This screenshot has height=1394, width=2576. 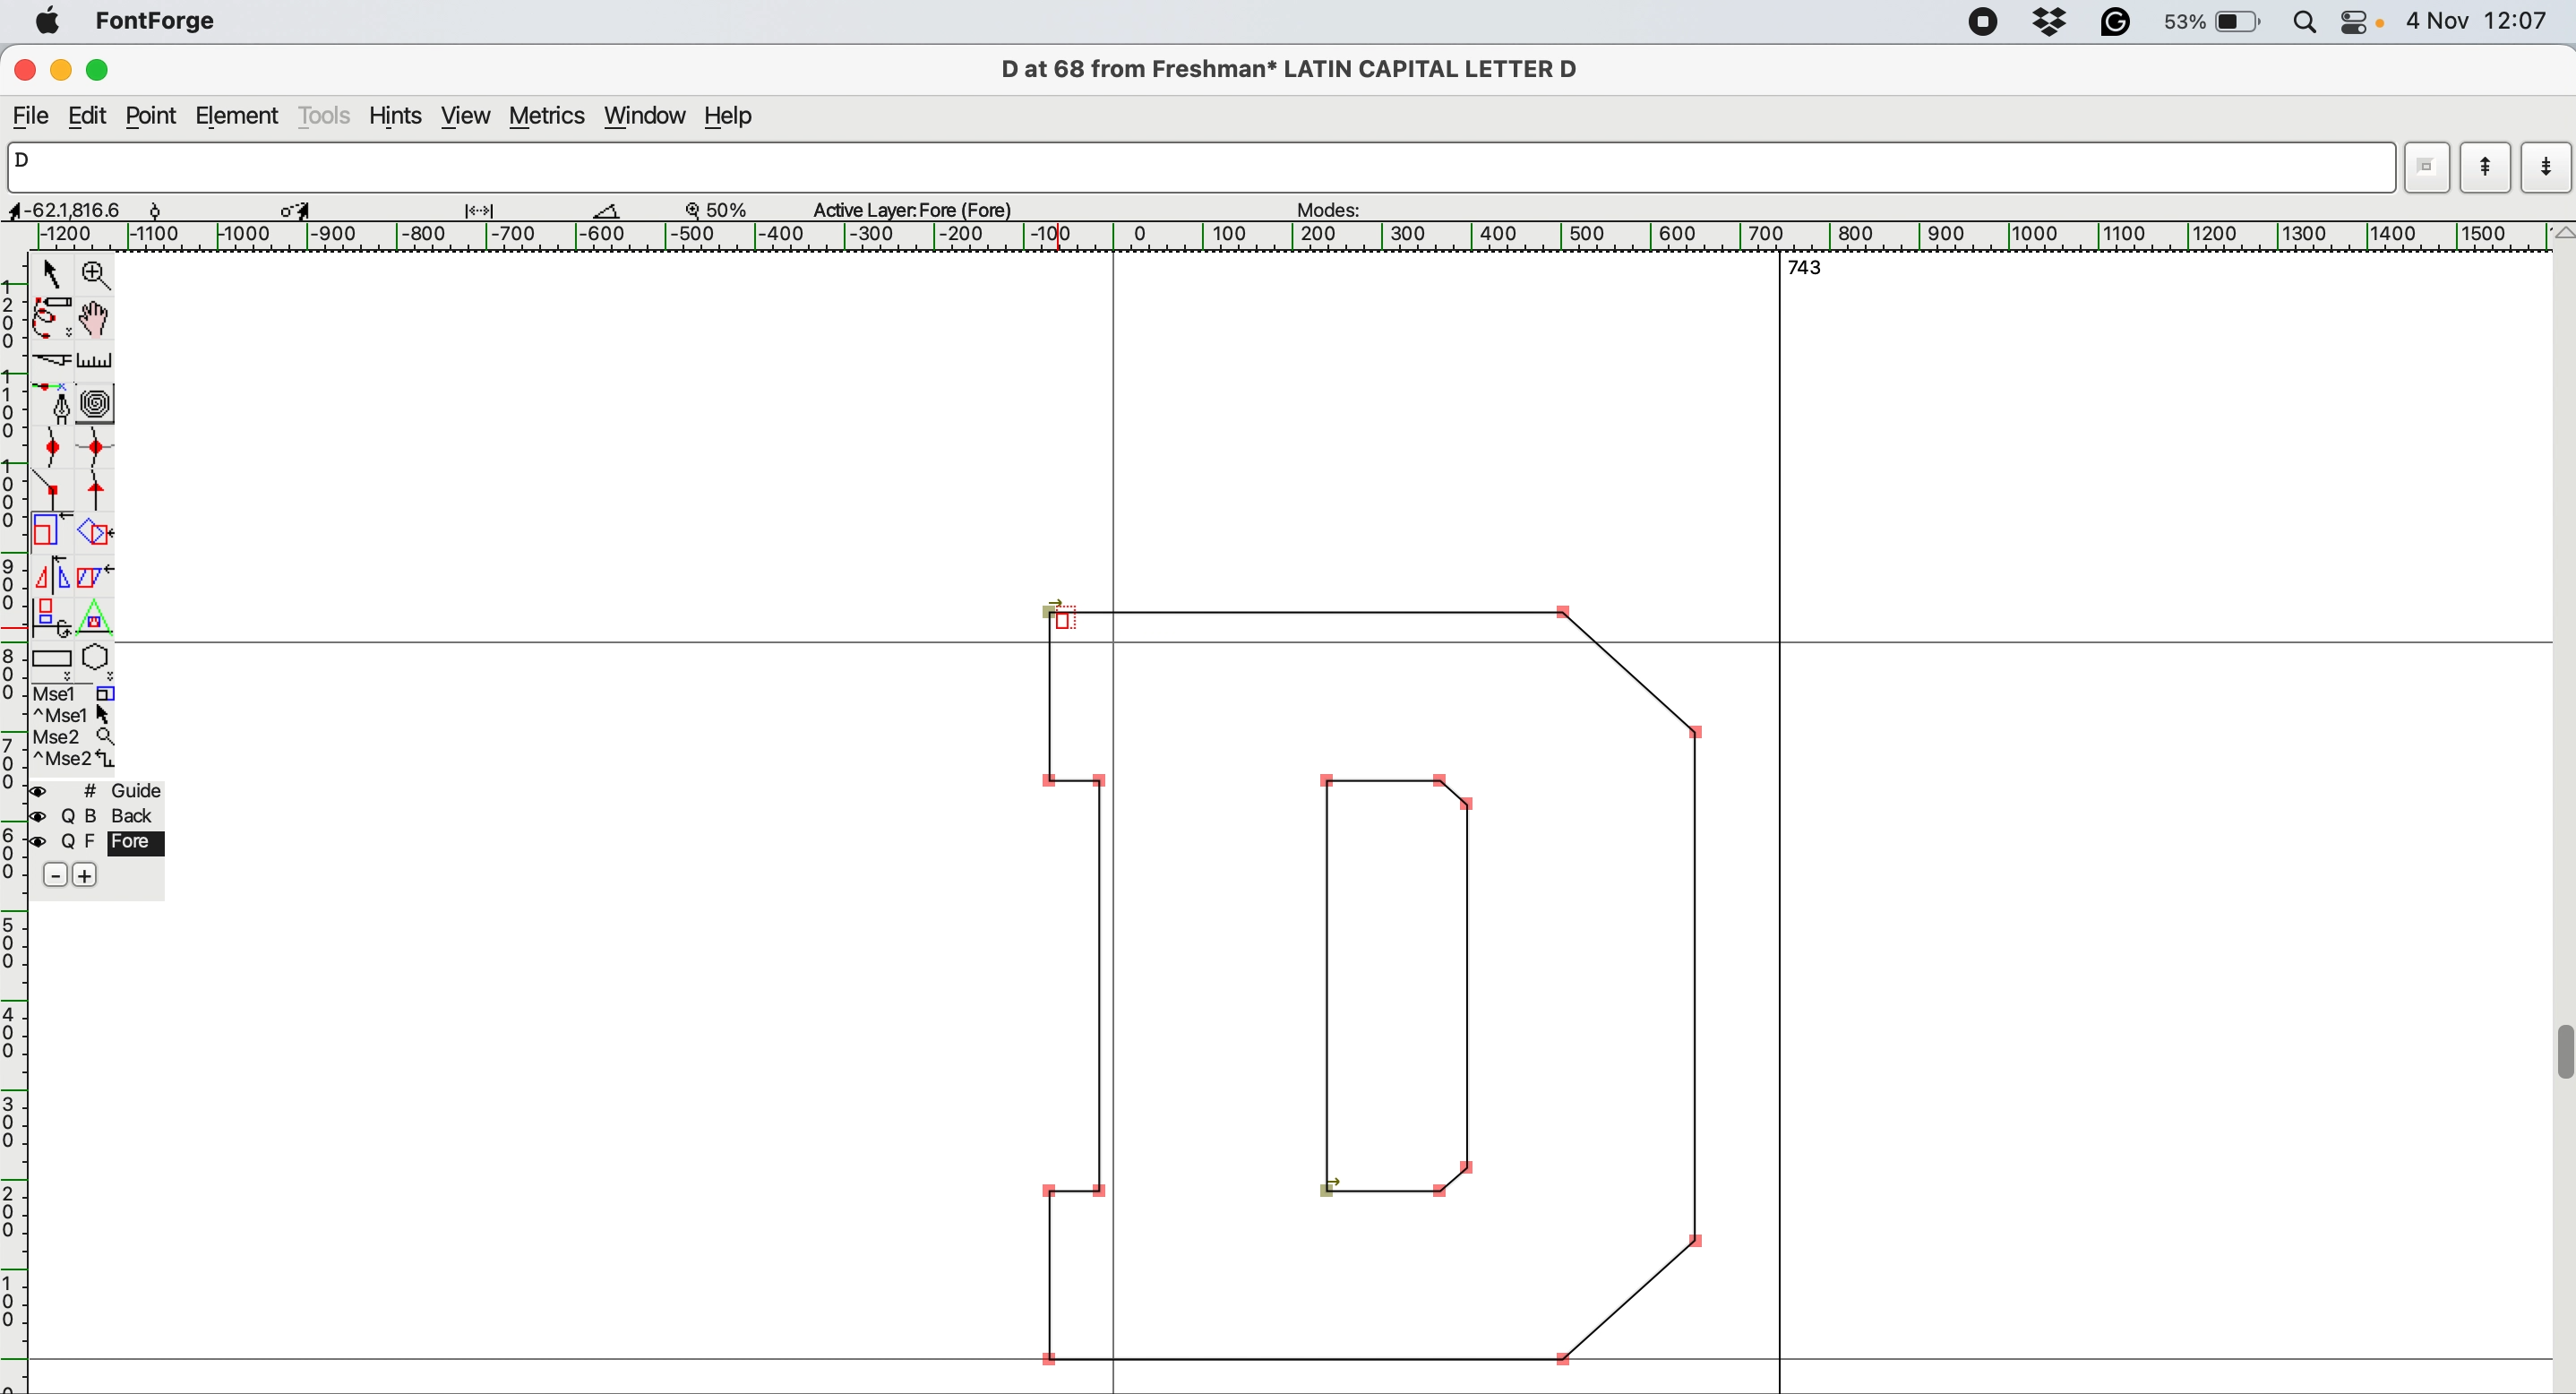 What do you see at coordinates (2216, 23) in the screenshot?
I see `battery` at bounding box center [2216, 23].